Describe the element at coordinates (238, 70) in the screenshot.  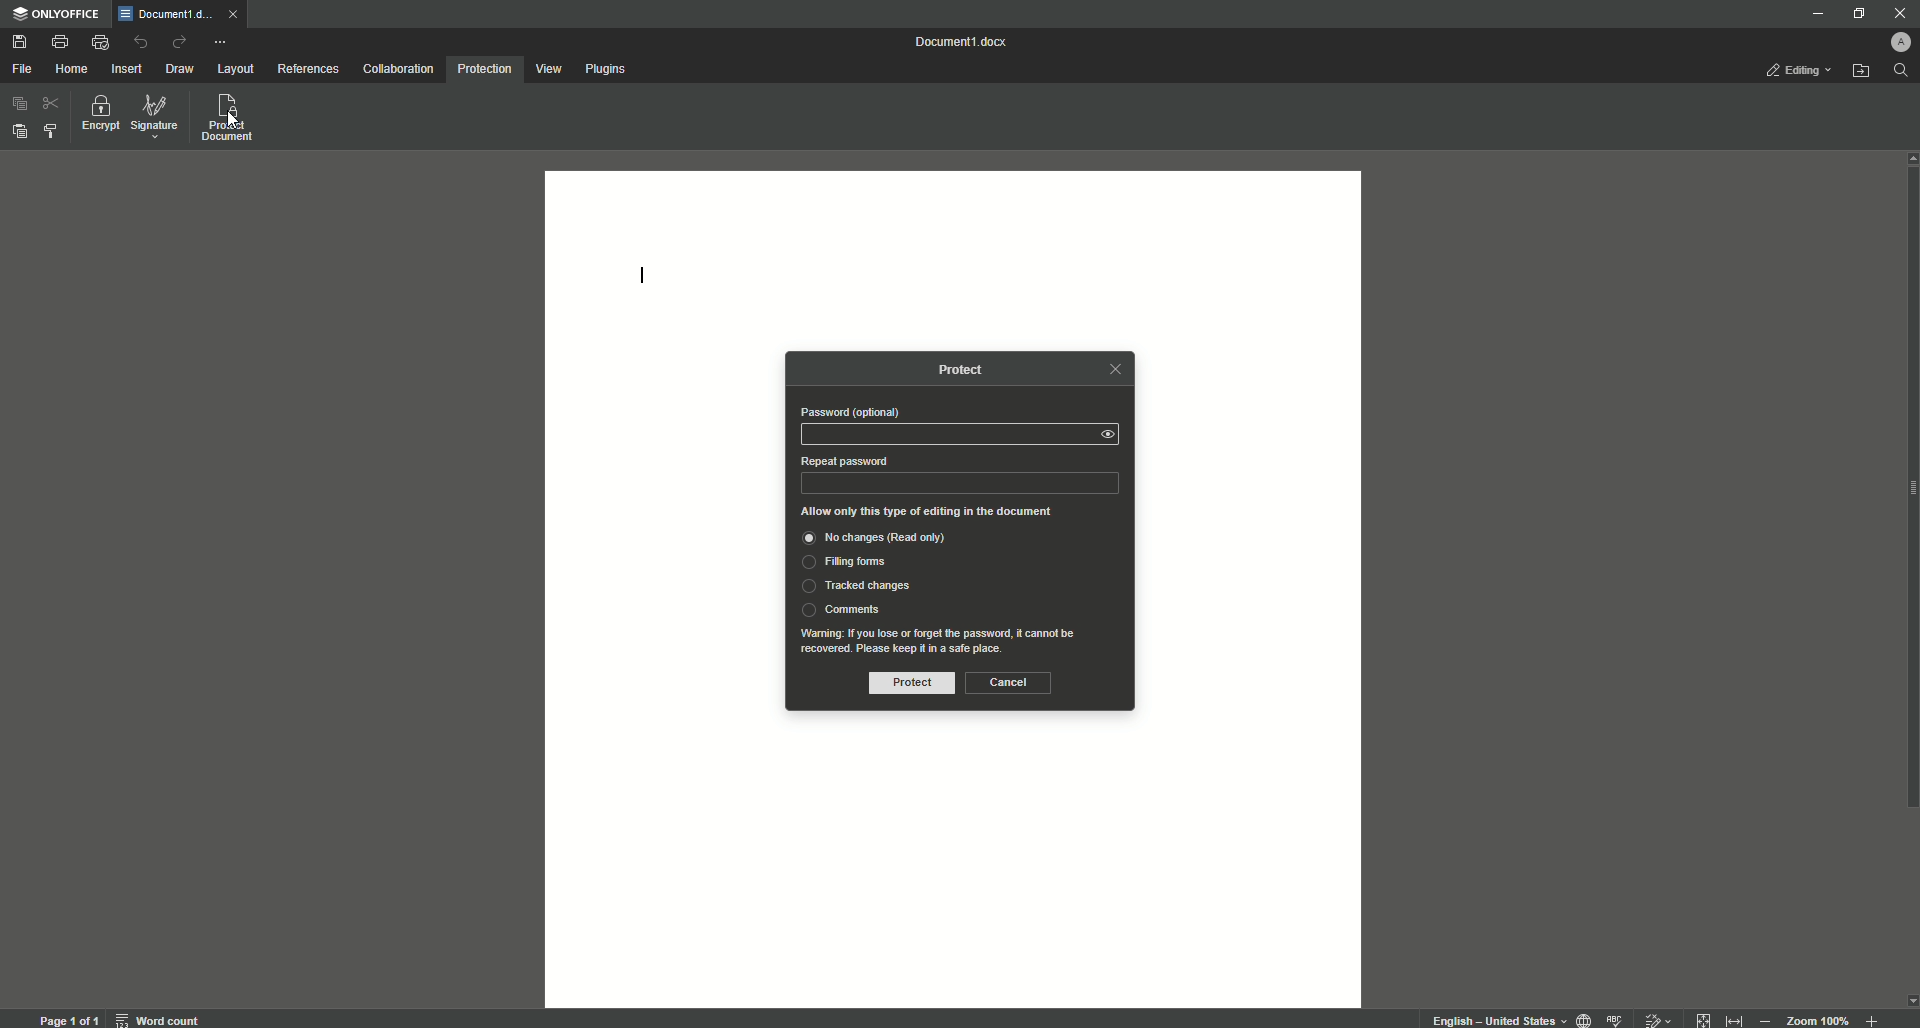
I see `Layout` at that location.